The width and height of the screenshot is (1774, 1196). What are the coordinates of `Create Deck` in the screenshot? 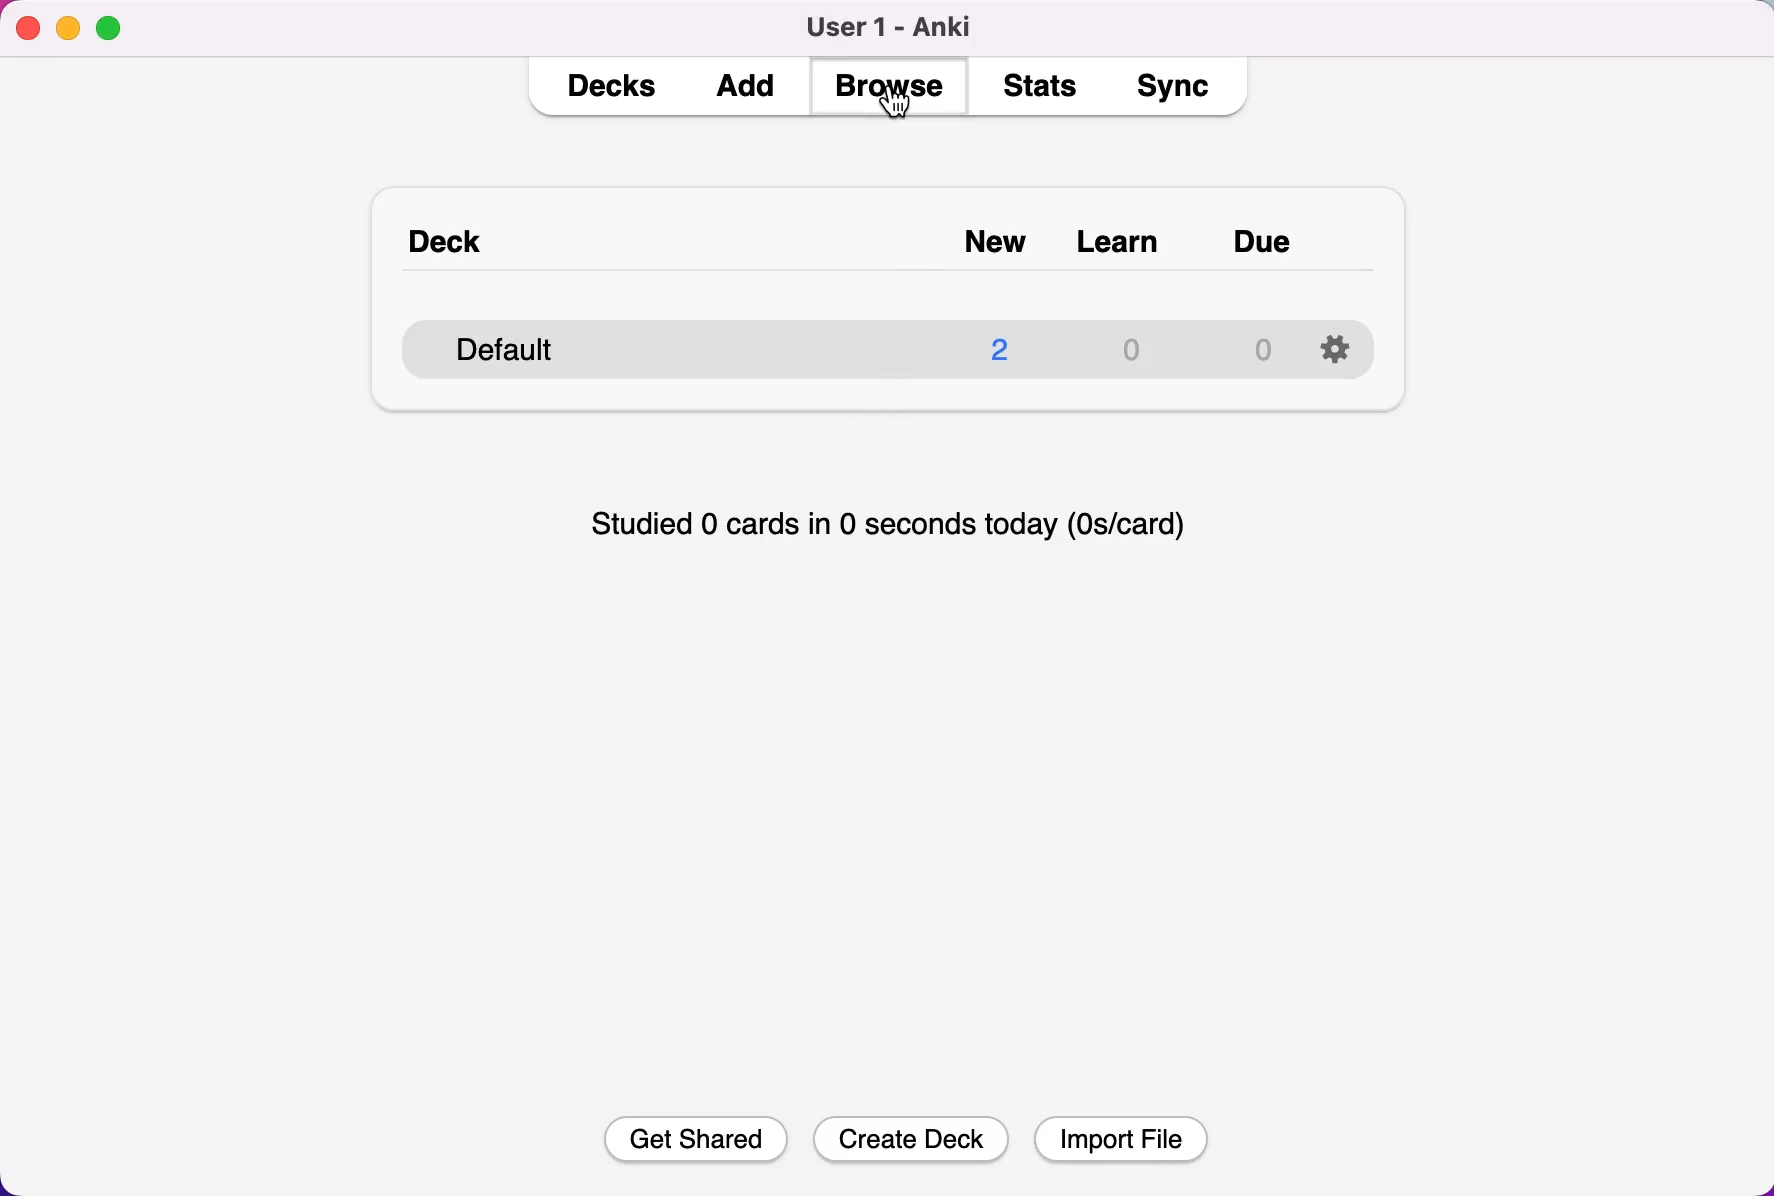 It's located at (910, 1141).